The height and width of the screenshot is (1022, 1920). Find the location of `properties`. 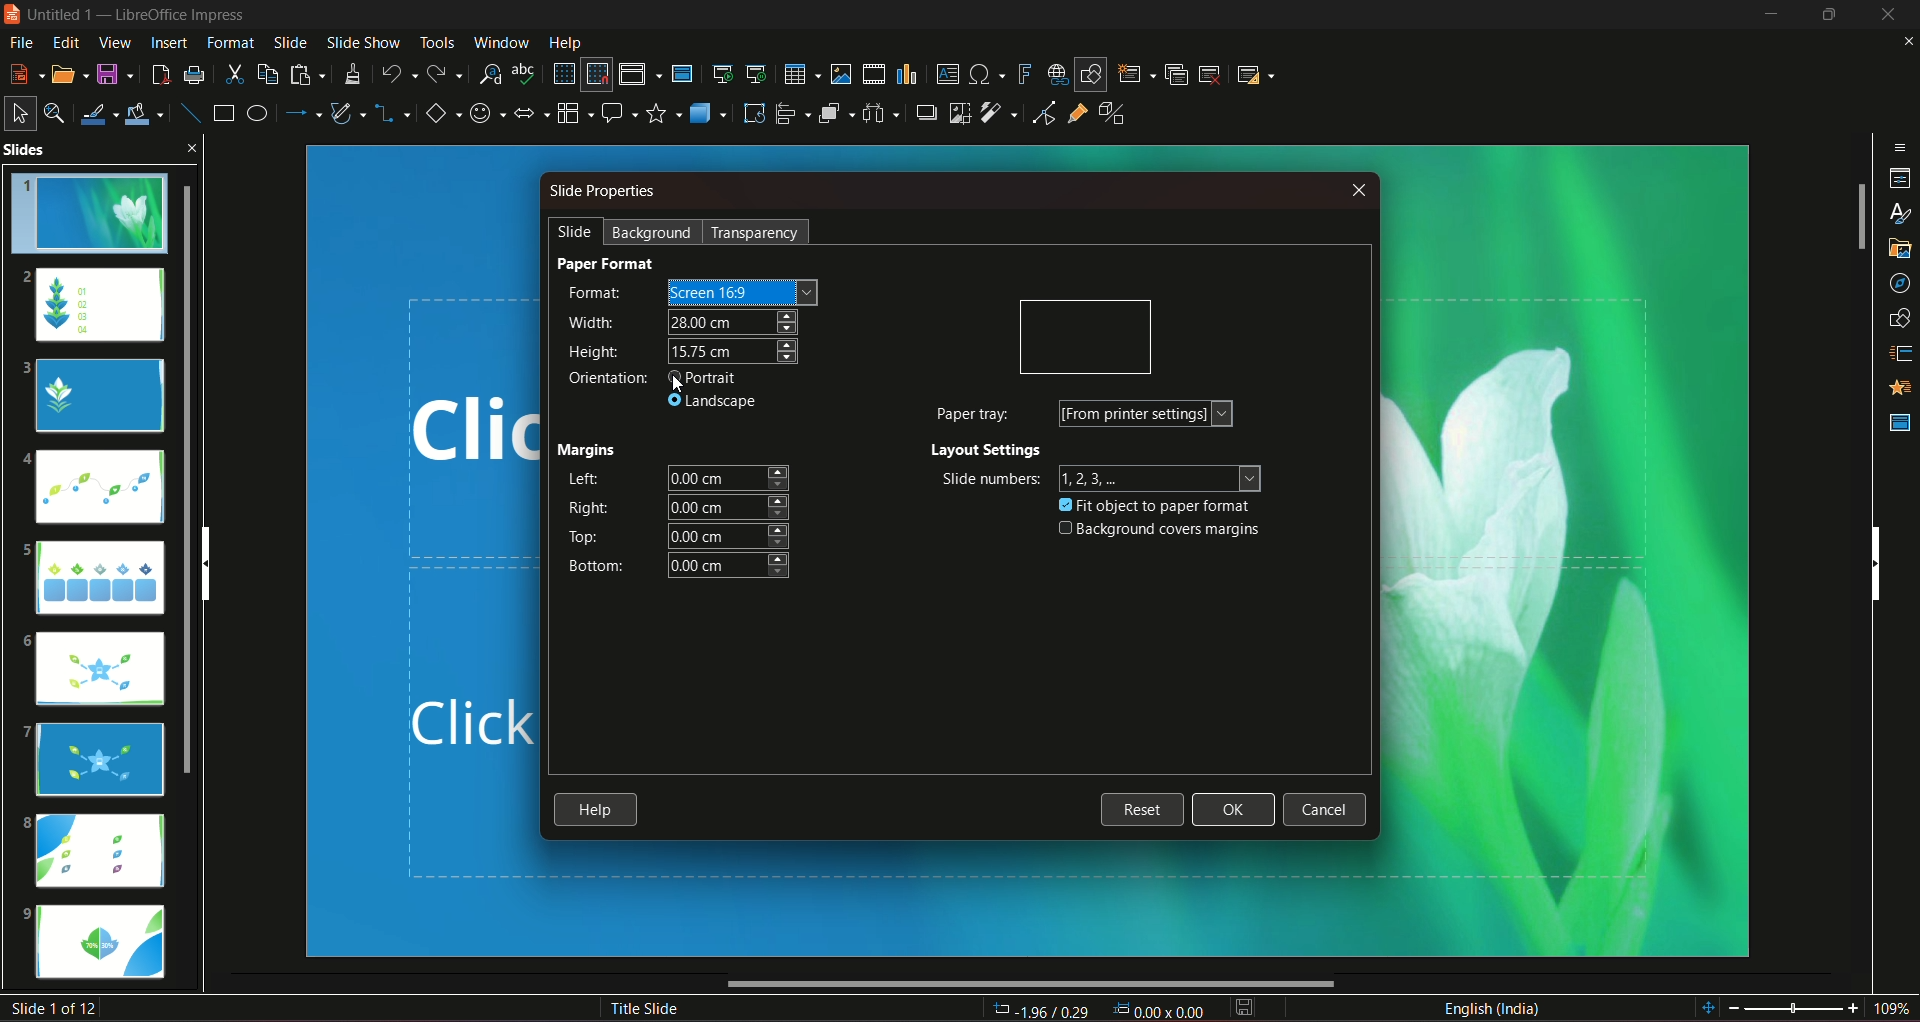

properties is located at coordinates (1899, 177).